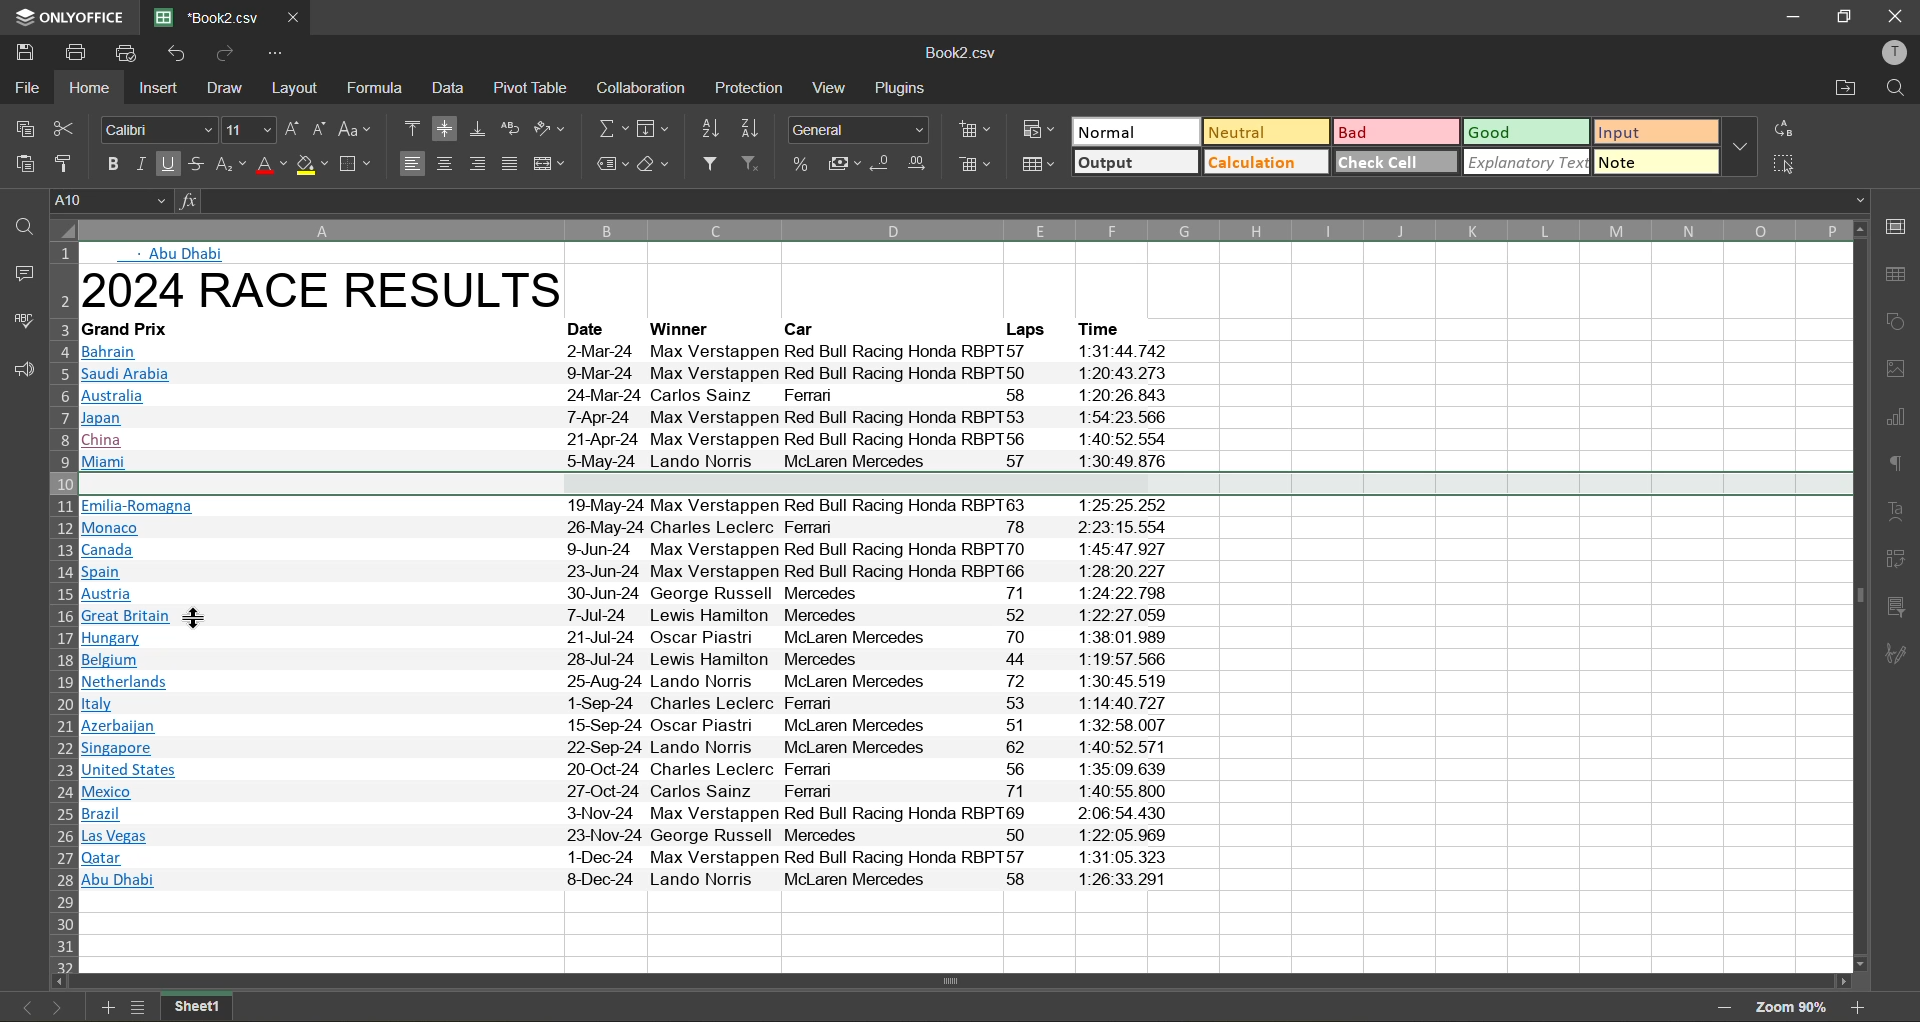 The image size is (1920, 1022). I want to click on select whole sheet, so click(62, 231).